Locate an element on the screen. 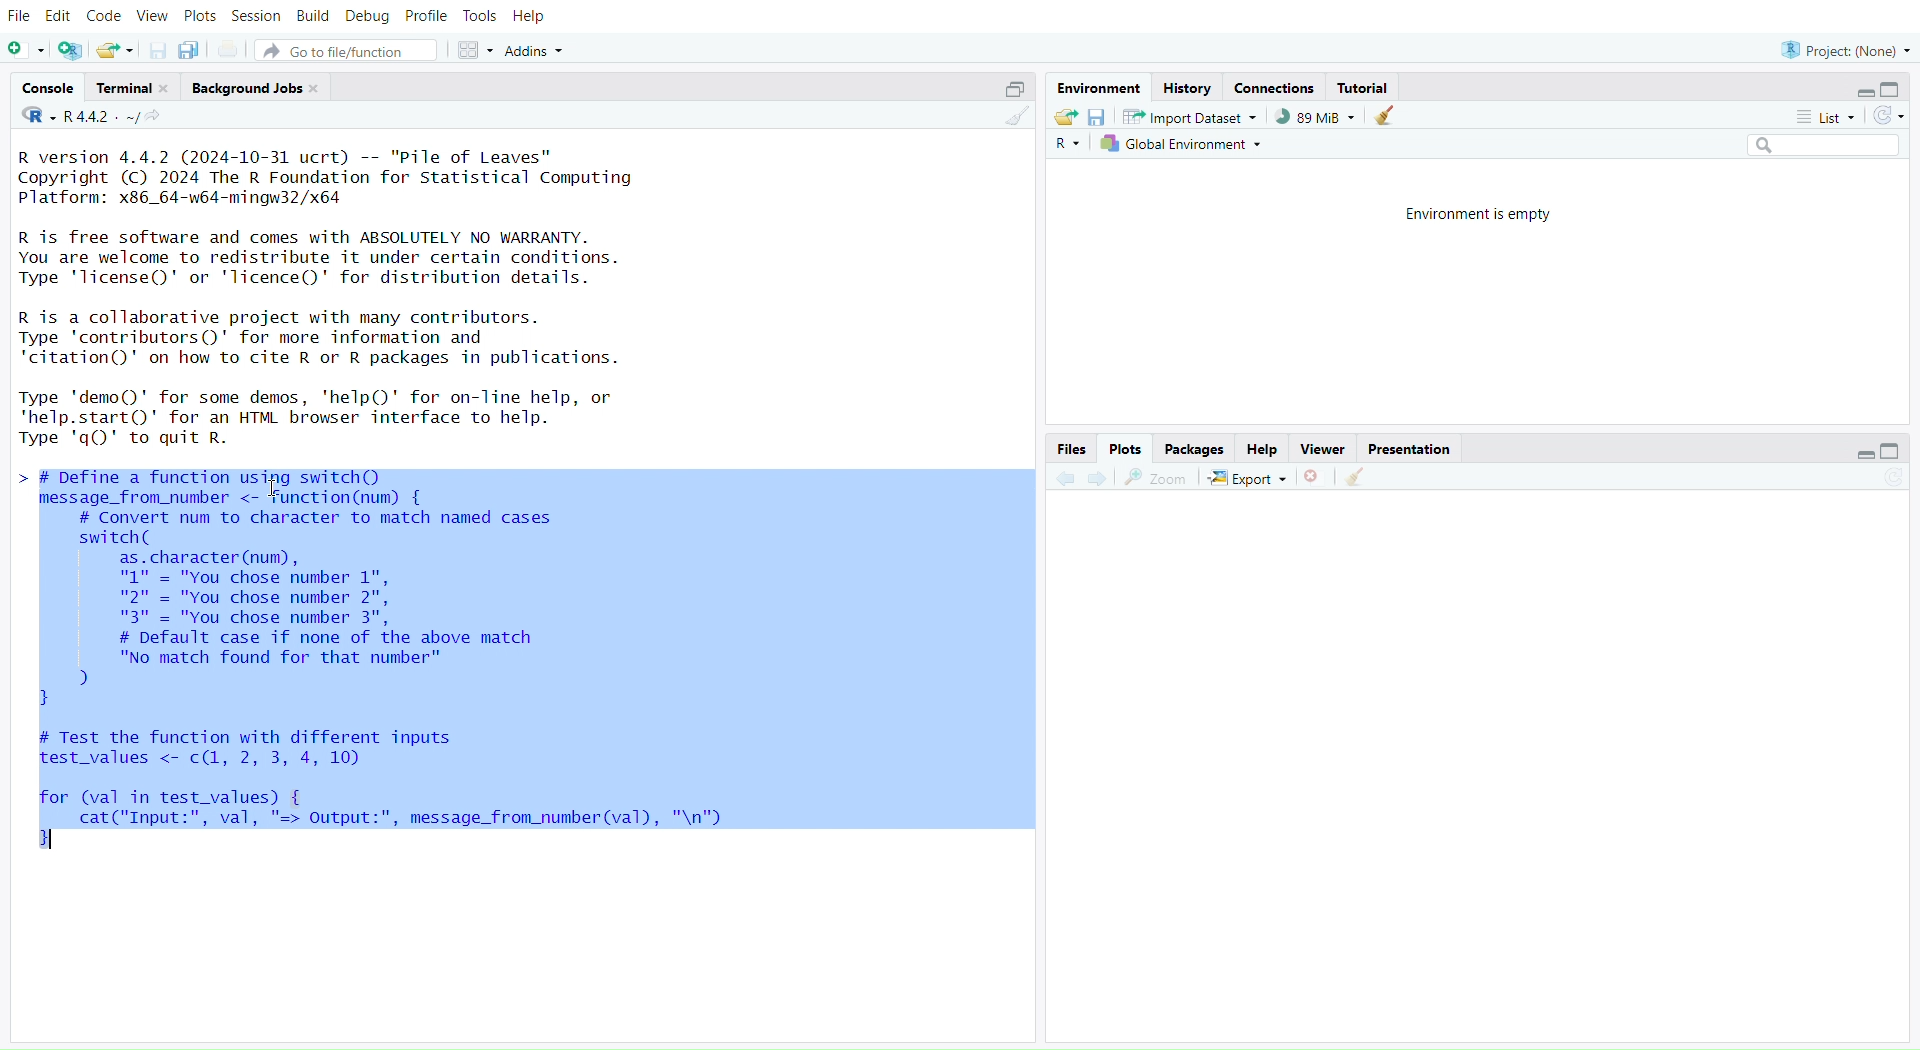 Image resolution: width=1920 pixels, height=1050 pixels. Import dataset is located at coordinates (1191, 119).